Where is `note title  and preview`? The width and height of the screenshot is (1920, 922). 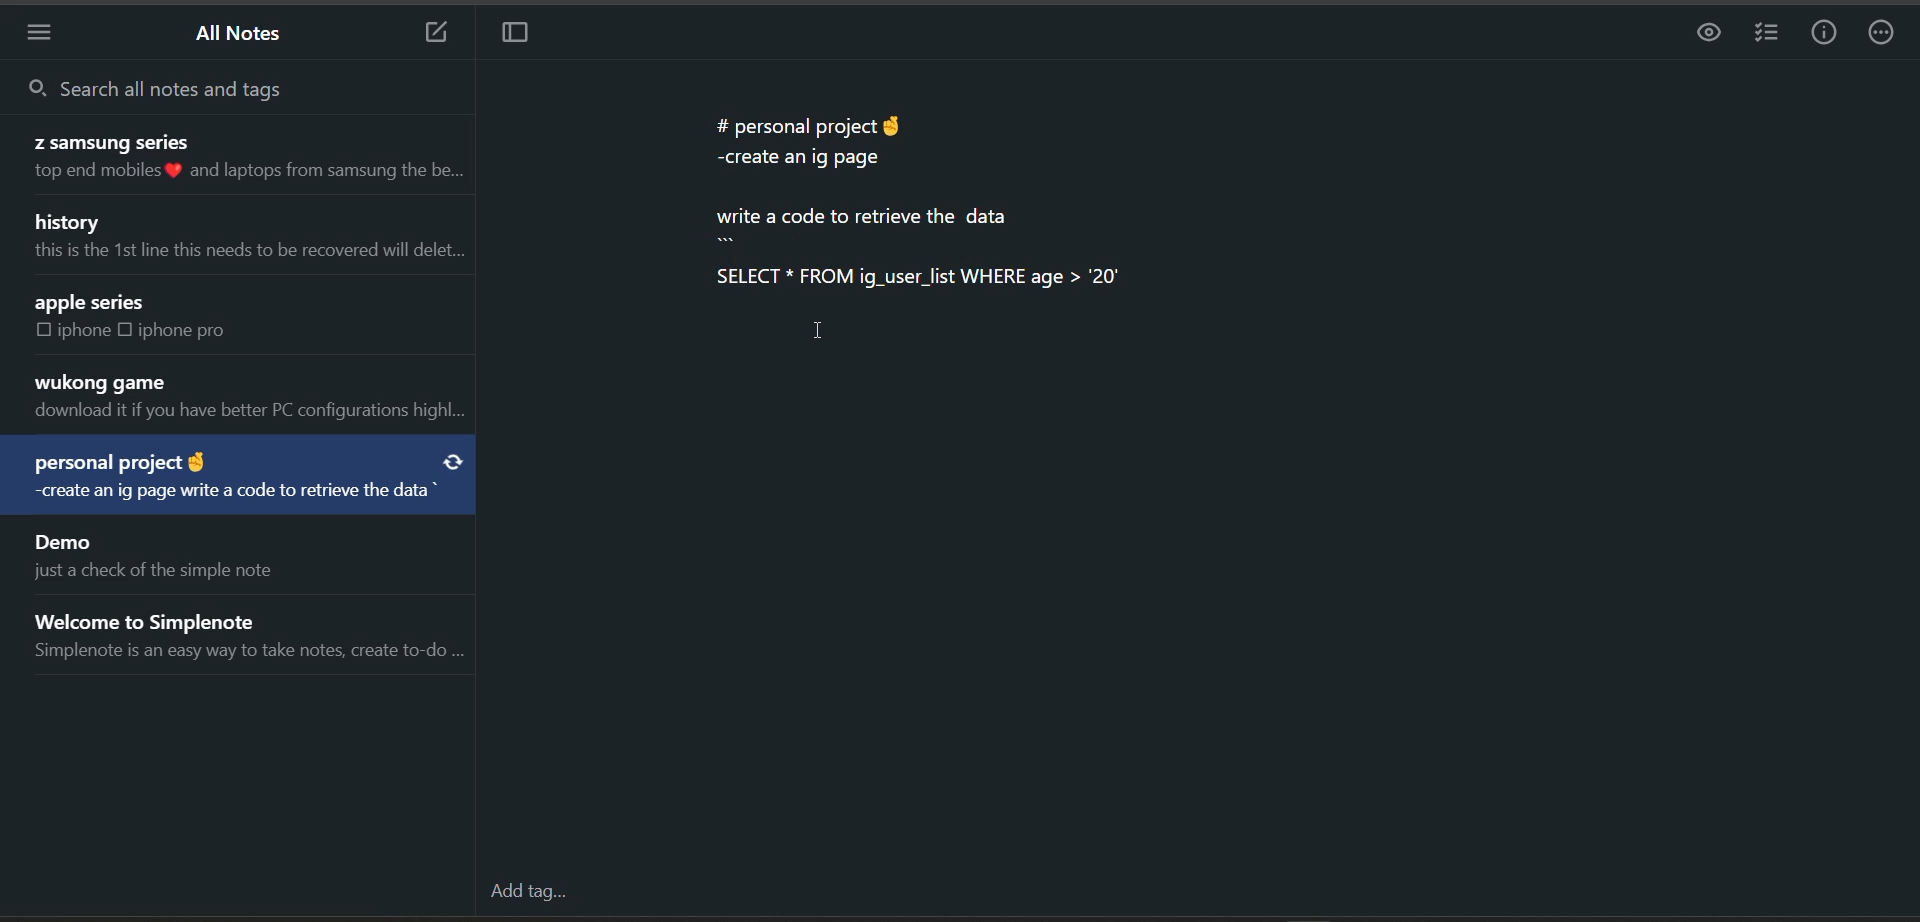
note title  and preview is located at coordinates (238, 478).